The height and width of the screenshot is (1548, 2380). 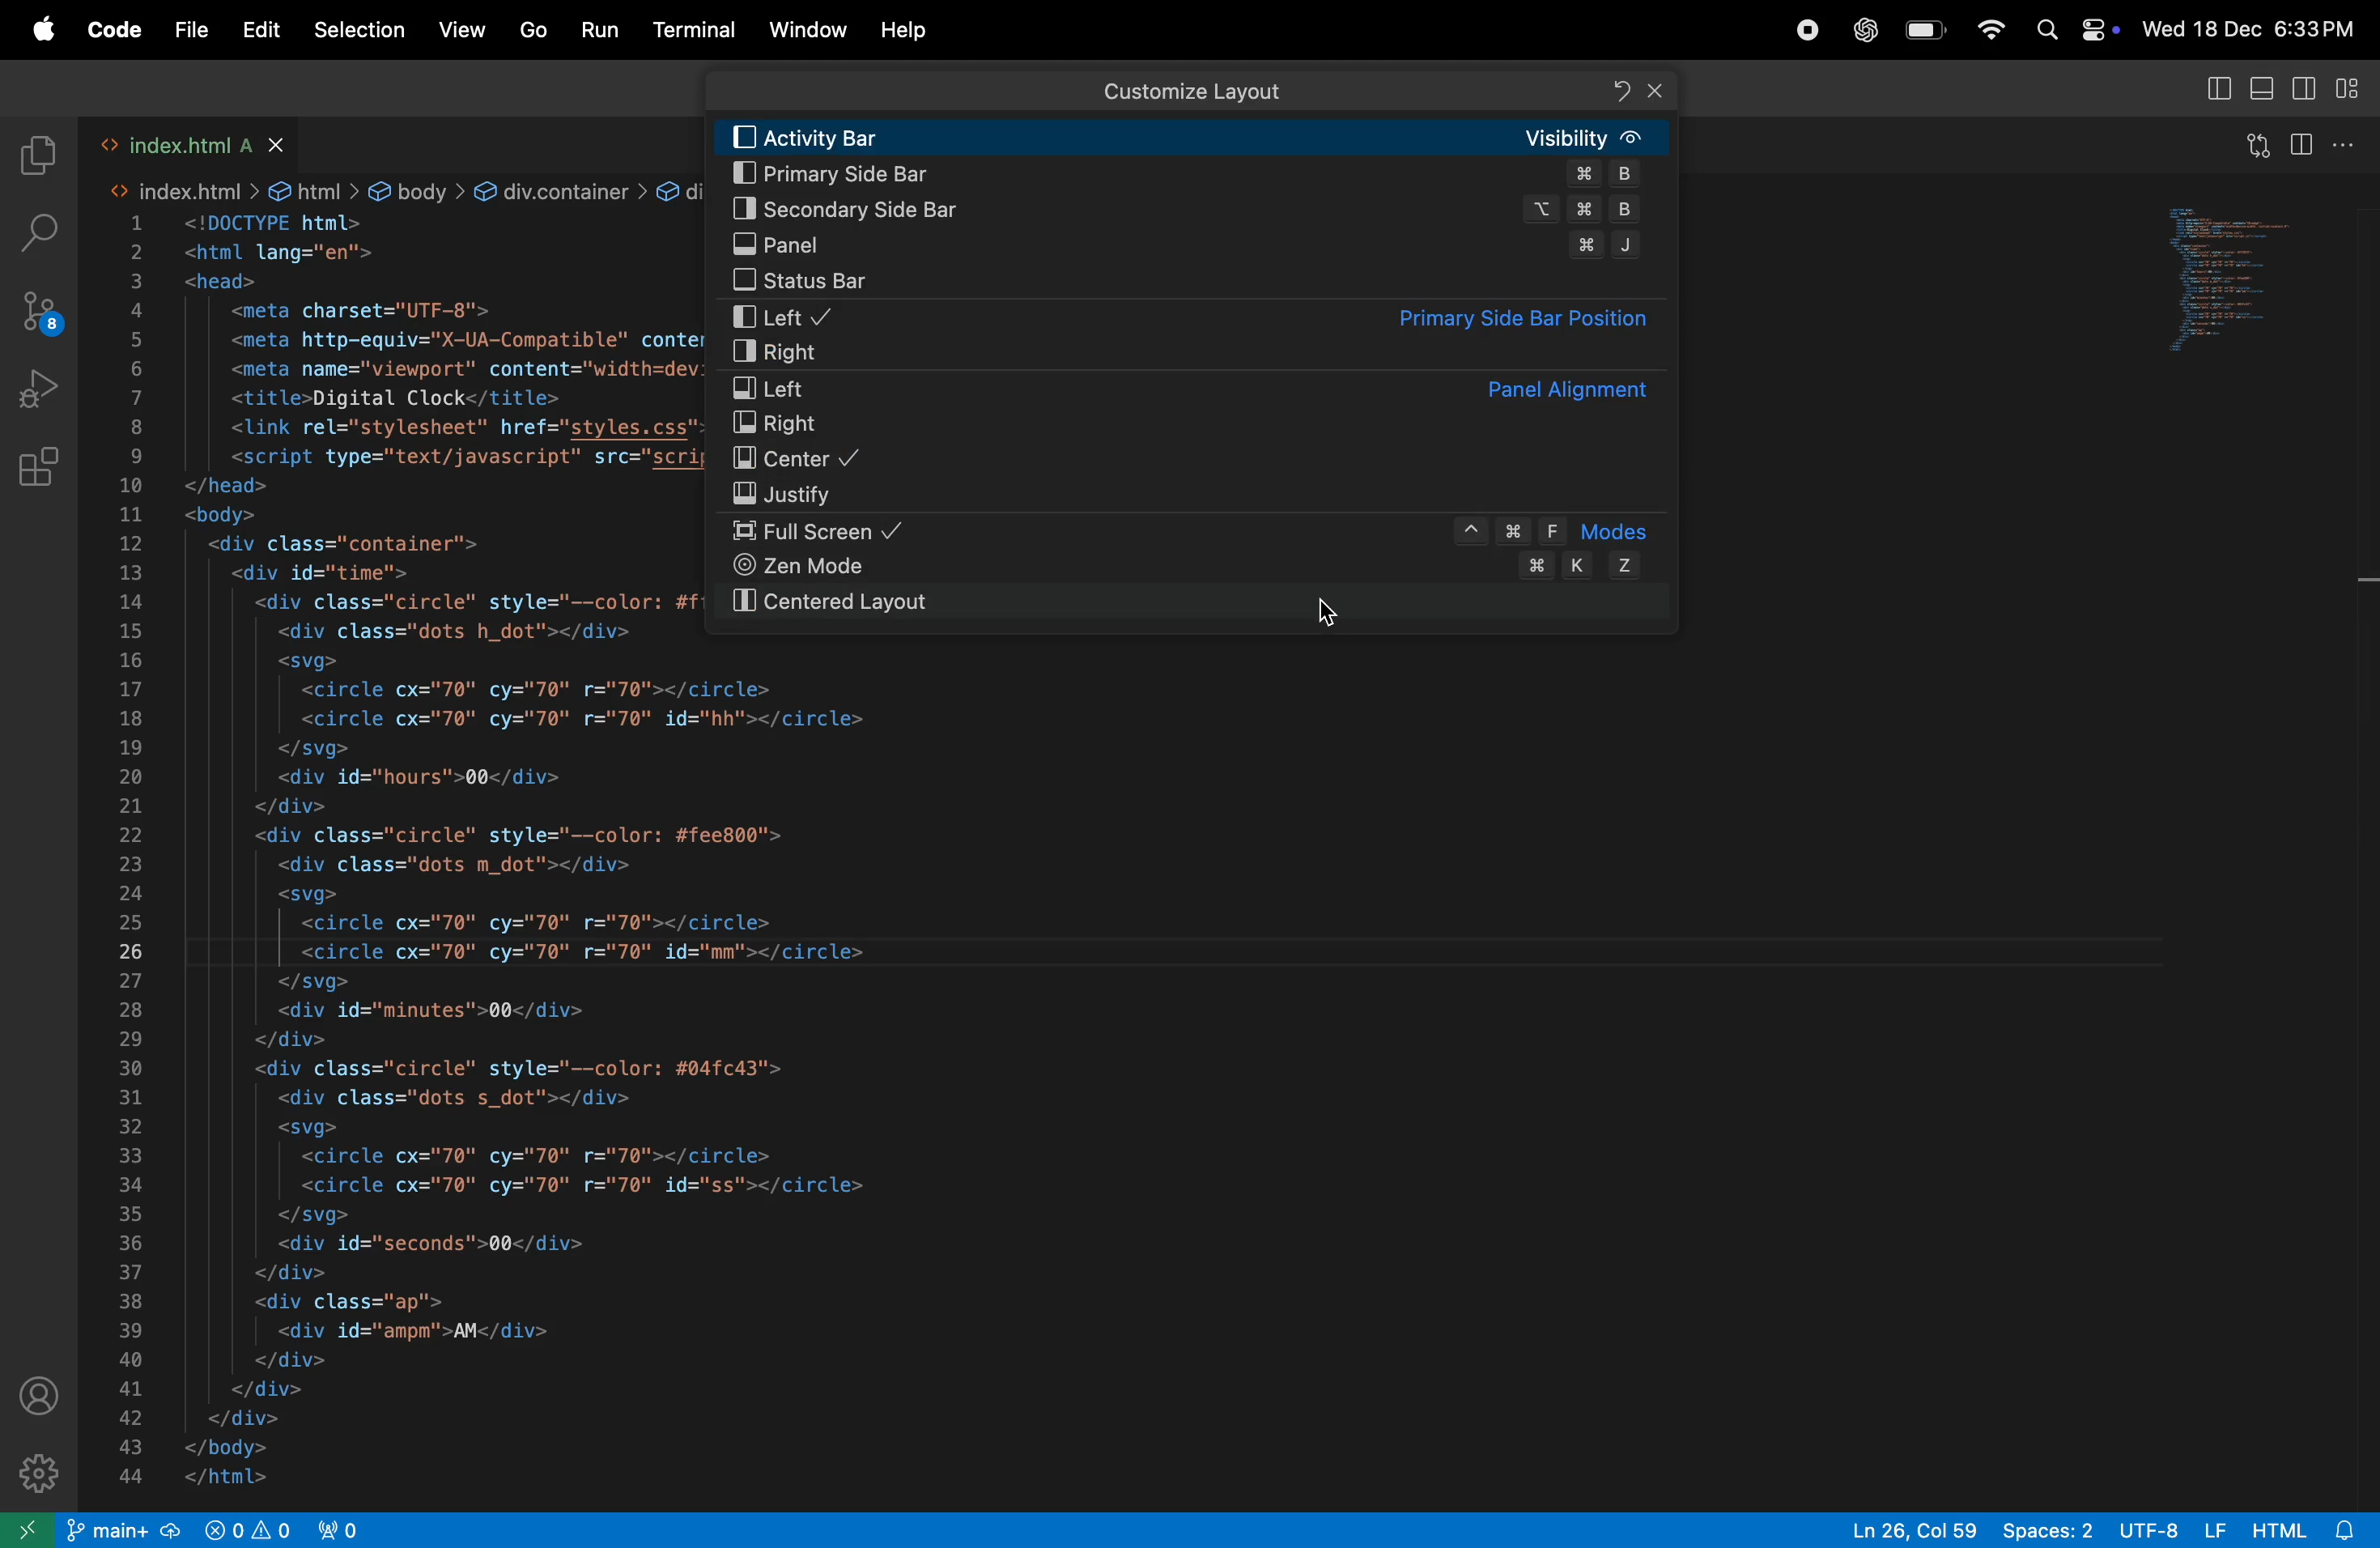 I want to click on line index, so click(x=129, y=853).